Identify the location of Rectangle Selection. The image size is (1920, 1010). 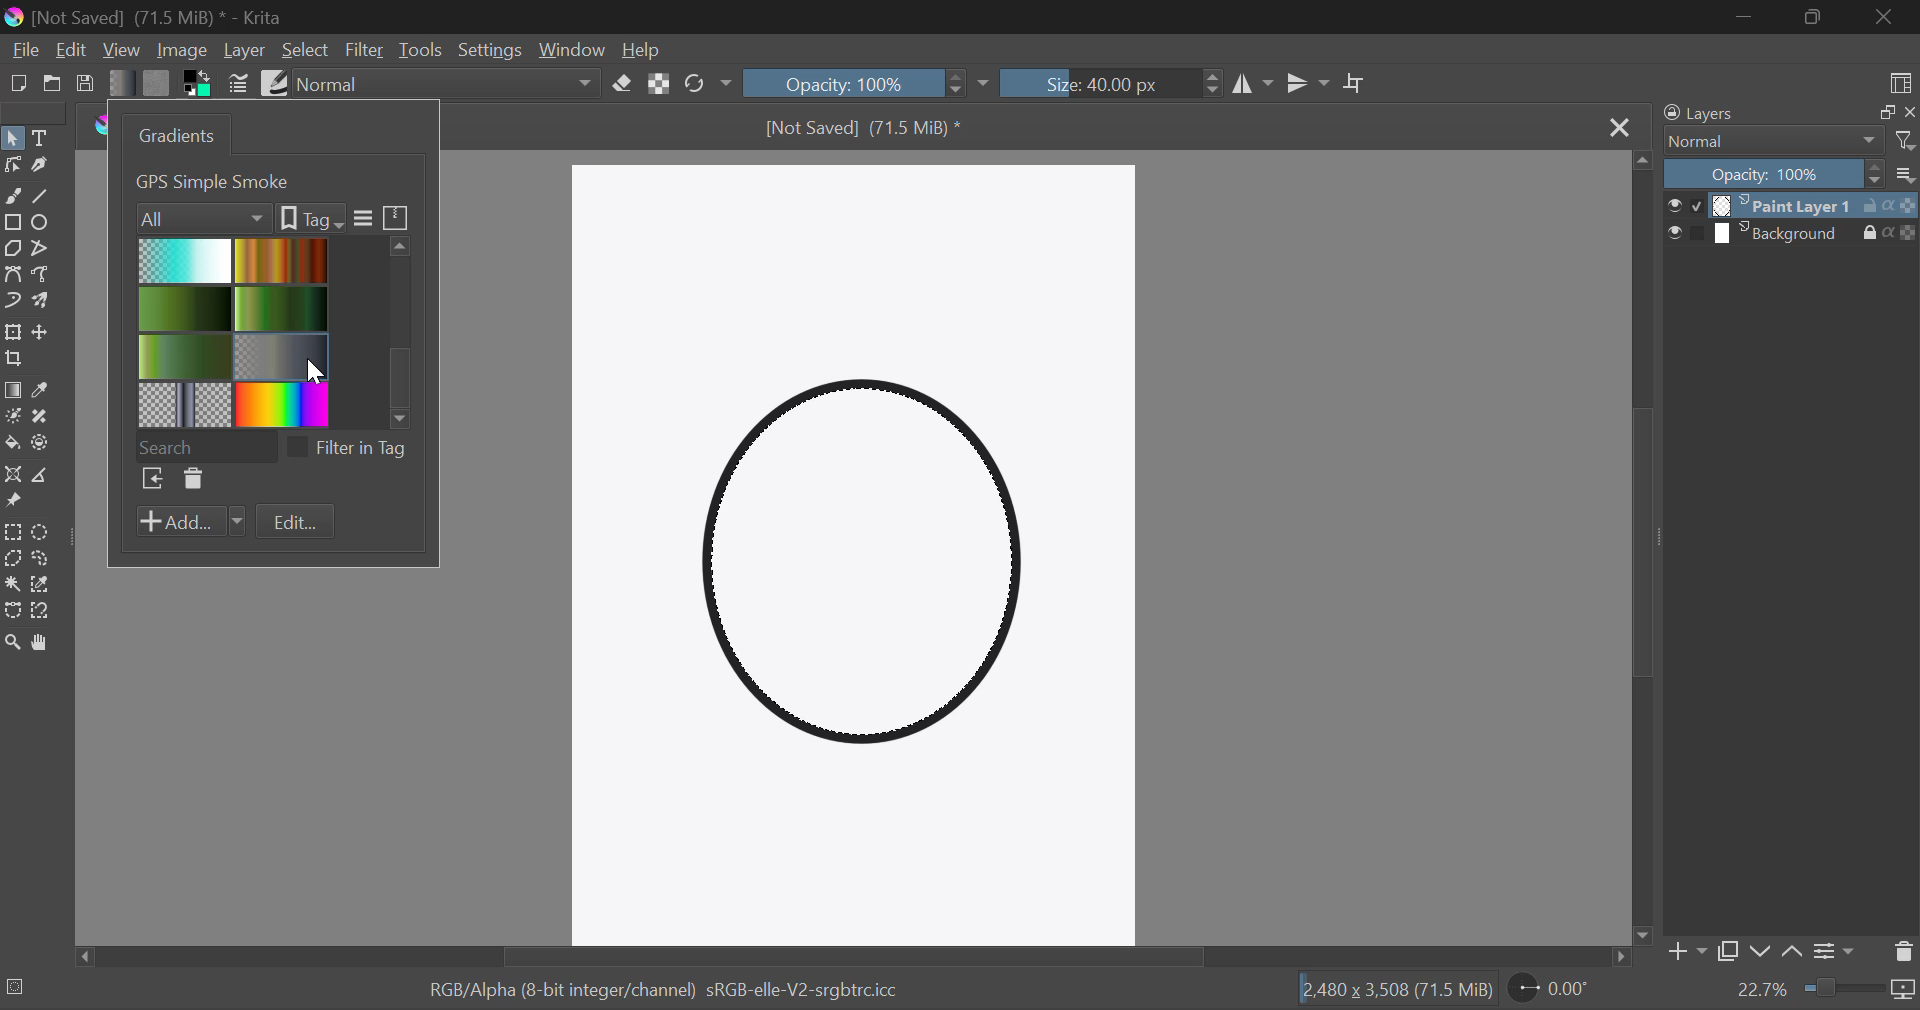
(16, 530).